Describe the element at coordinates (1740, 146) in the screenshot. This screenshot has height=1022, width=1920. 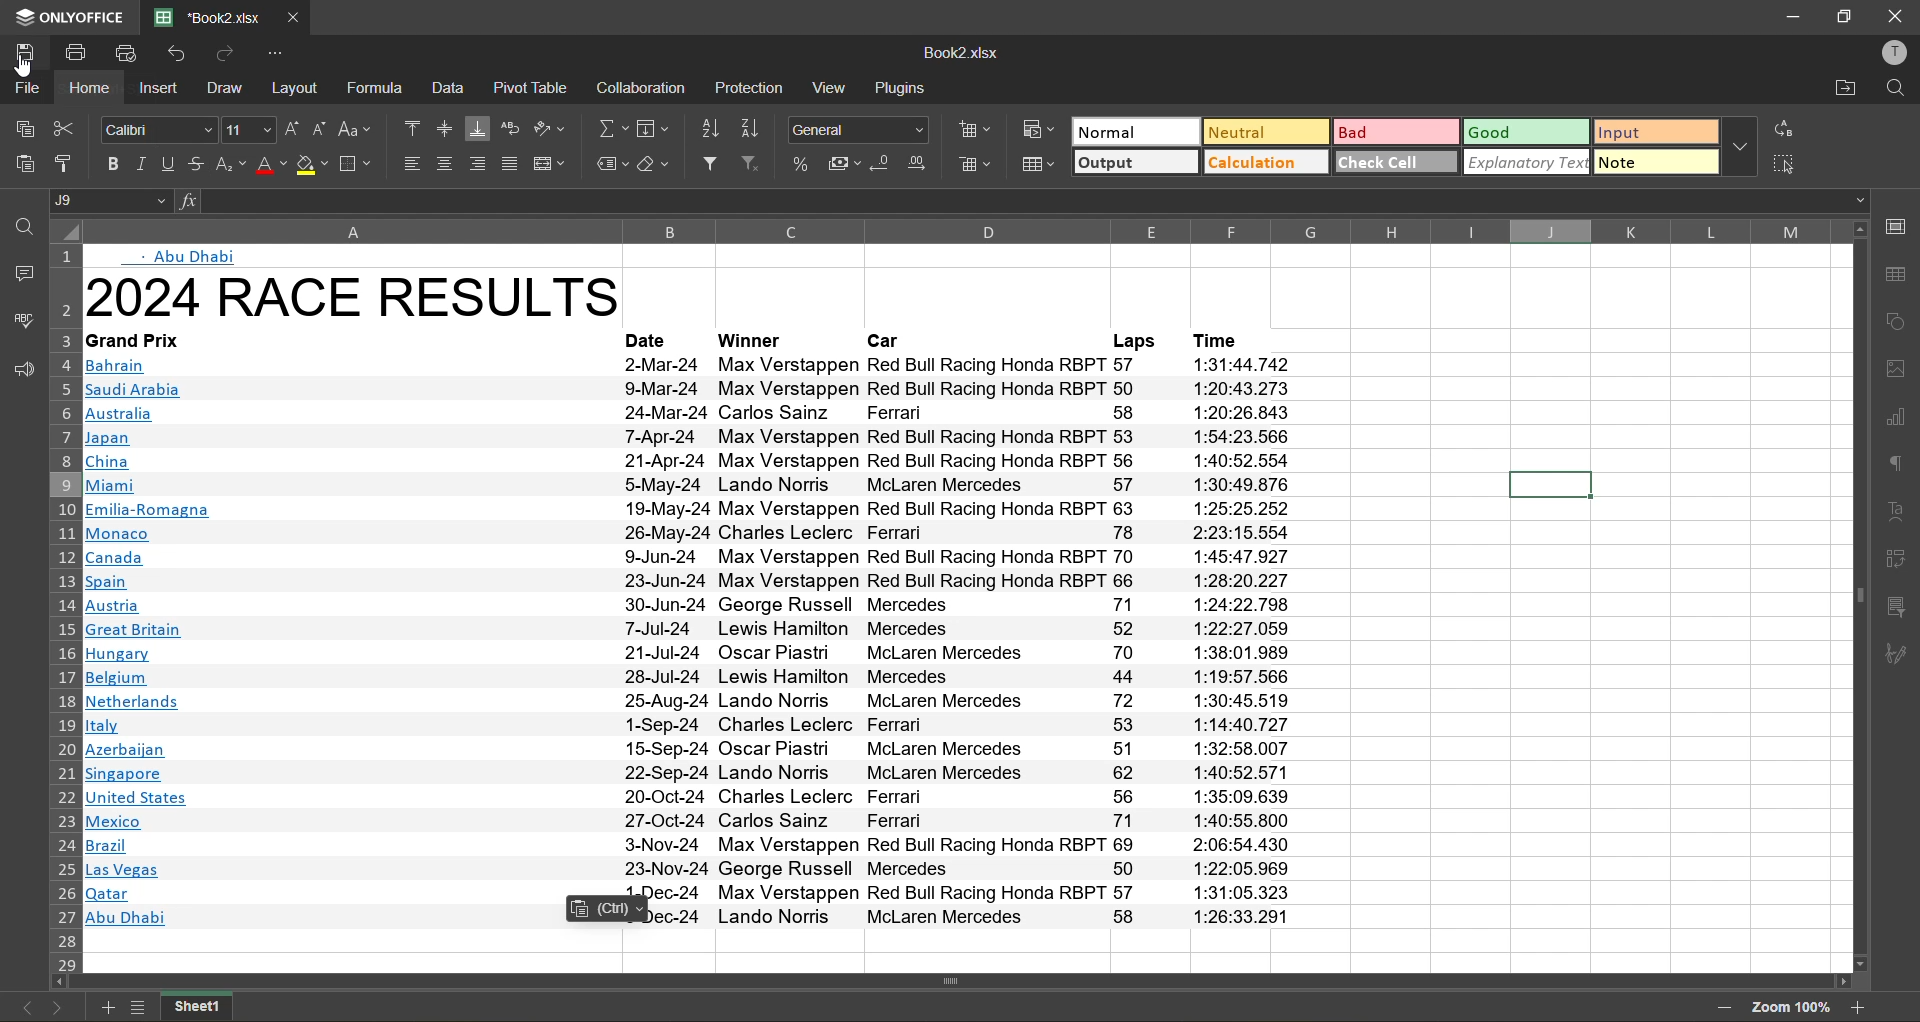
I see `more options` at that location.